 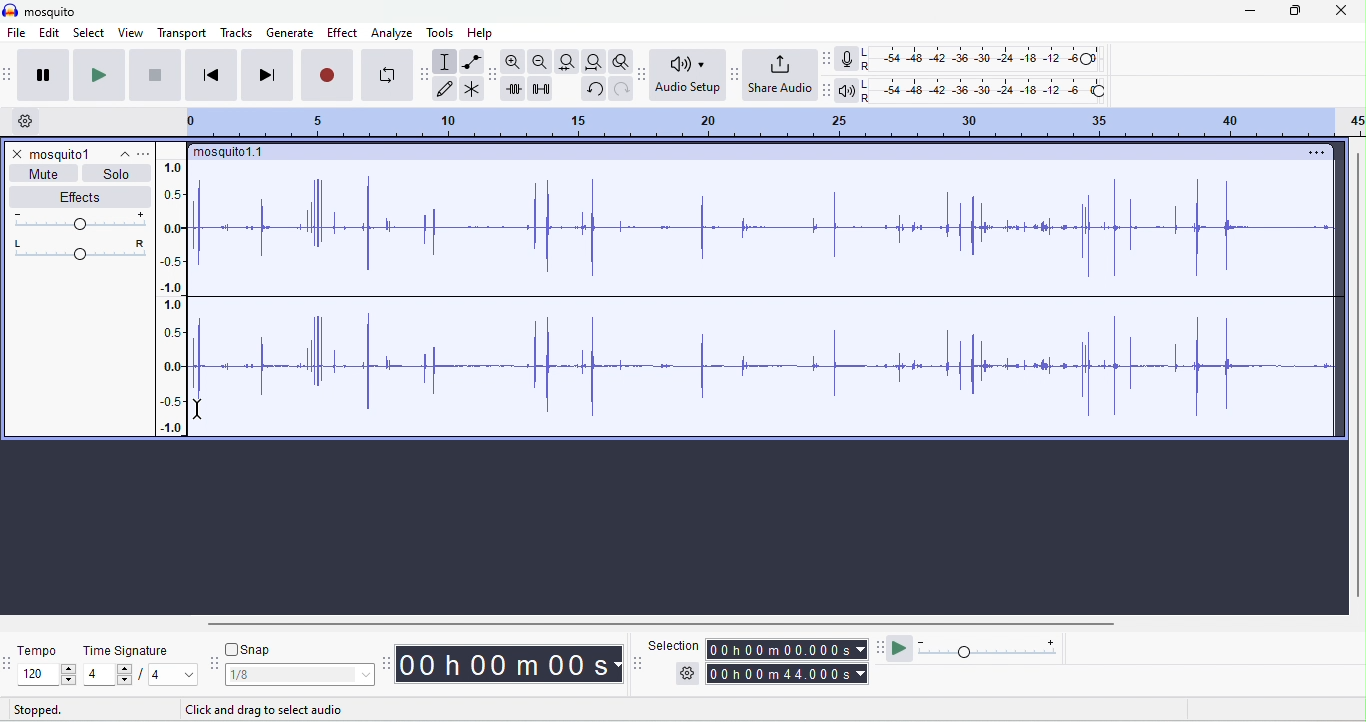 What do you see at coordinates (984, 89) in the screenshot?
I see `playback level` at bounding box center [984, 89].